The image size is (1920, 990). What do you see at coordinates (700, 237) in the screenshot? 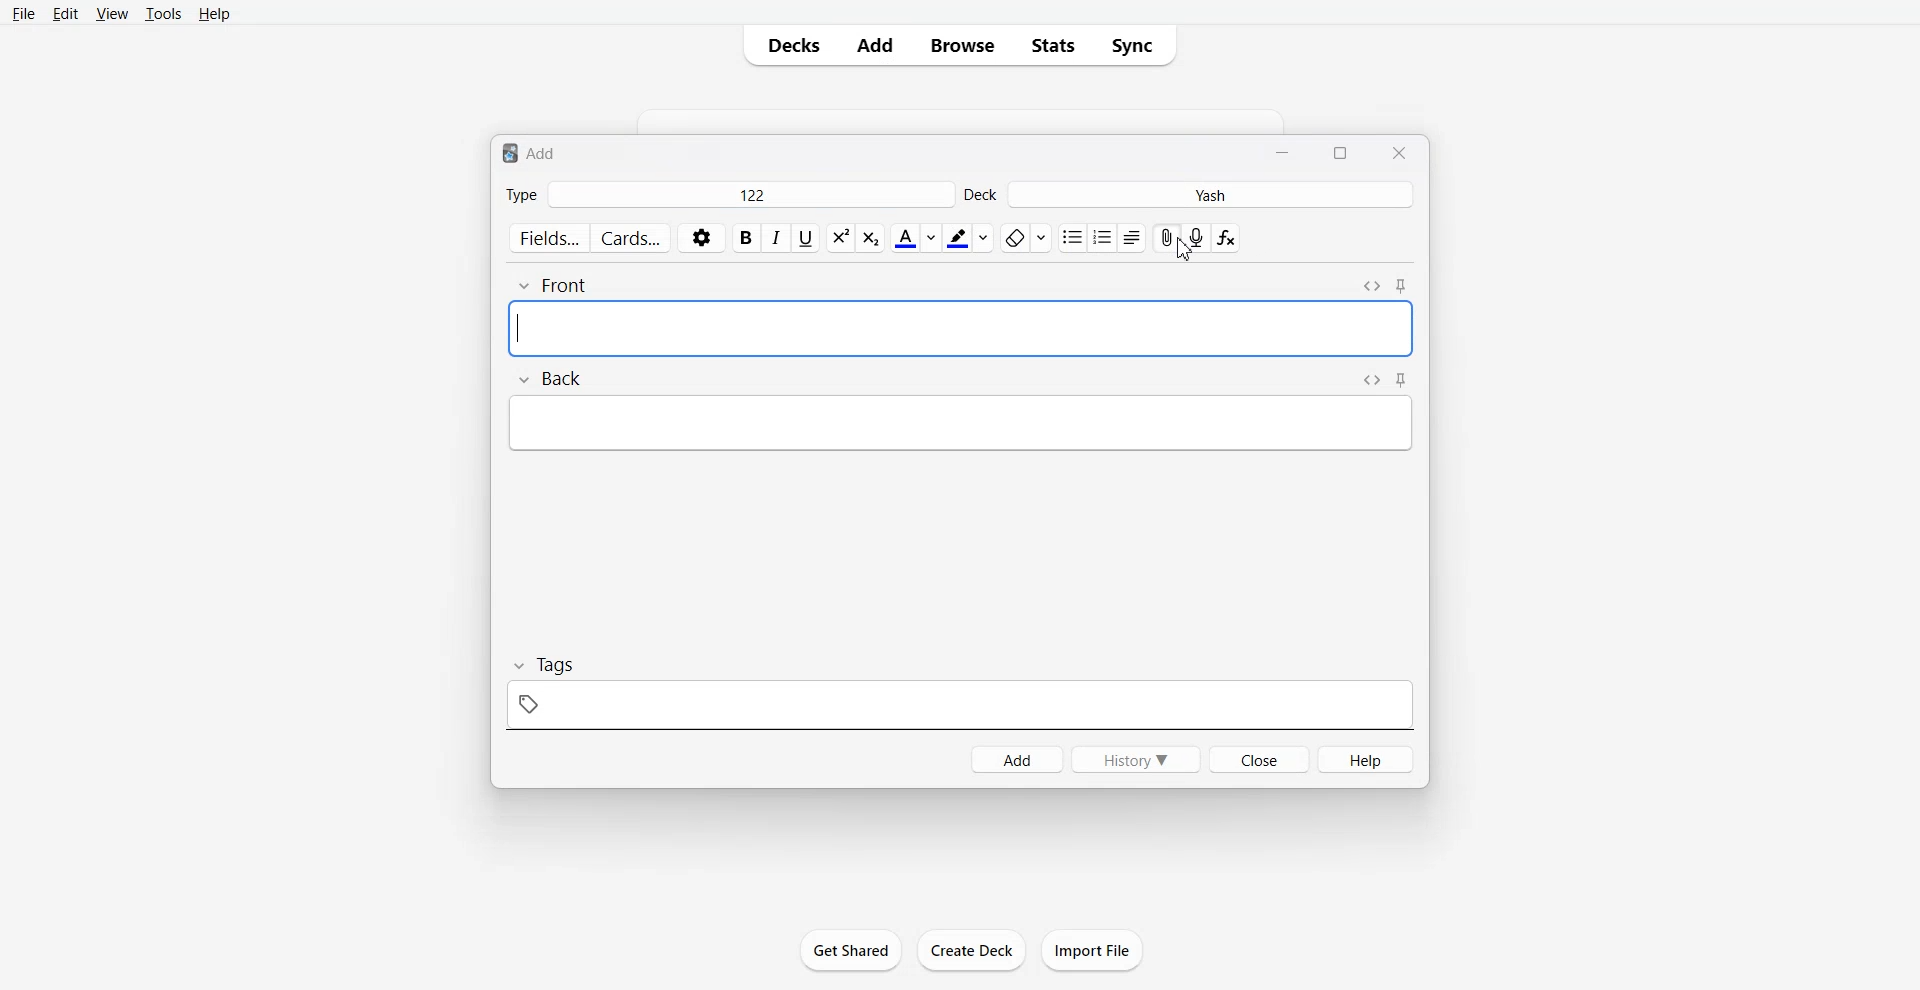
I see `Settings` at bounding box center [700, 237].